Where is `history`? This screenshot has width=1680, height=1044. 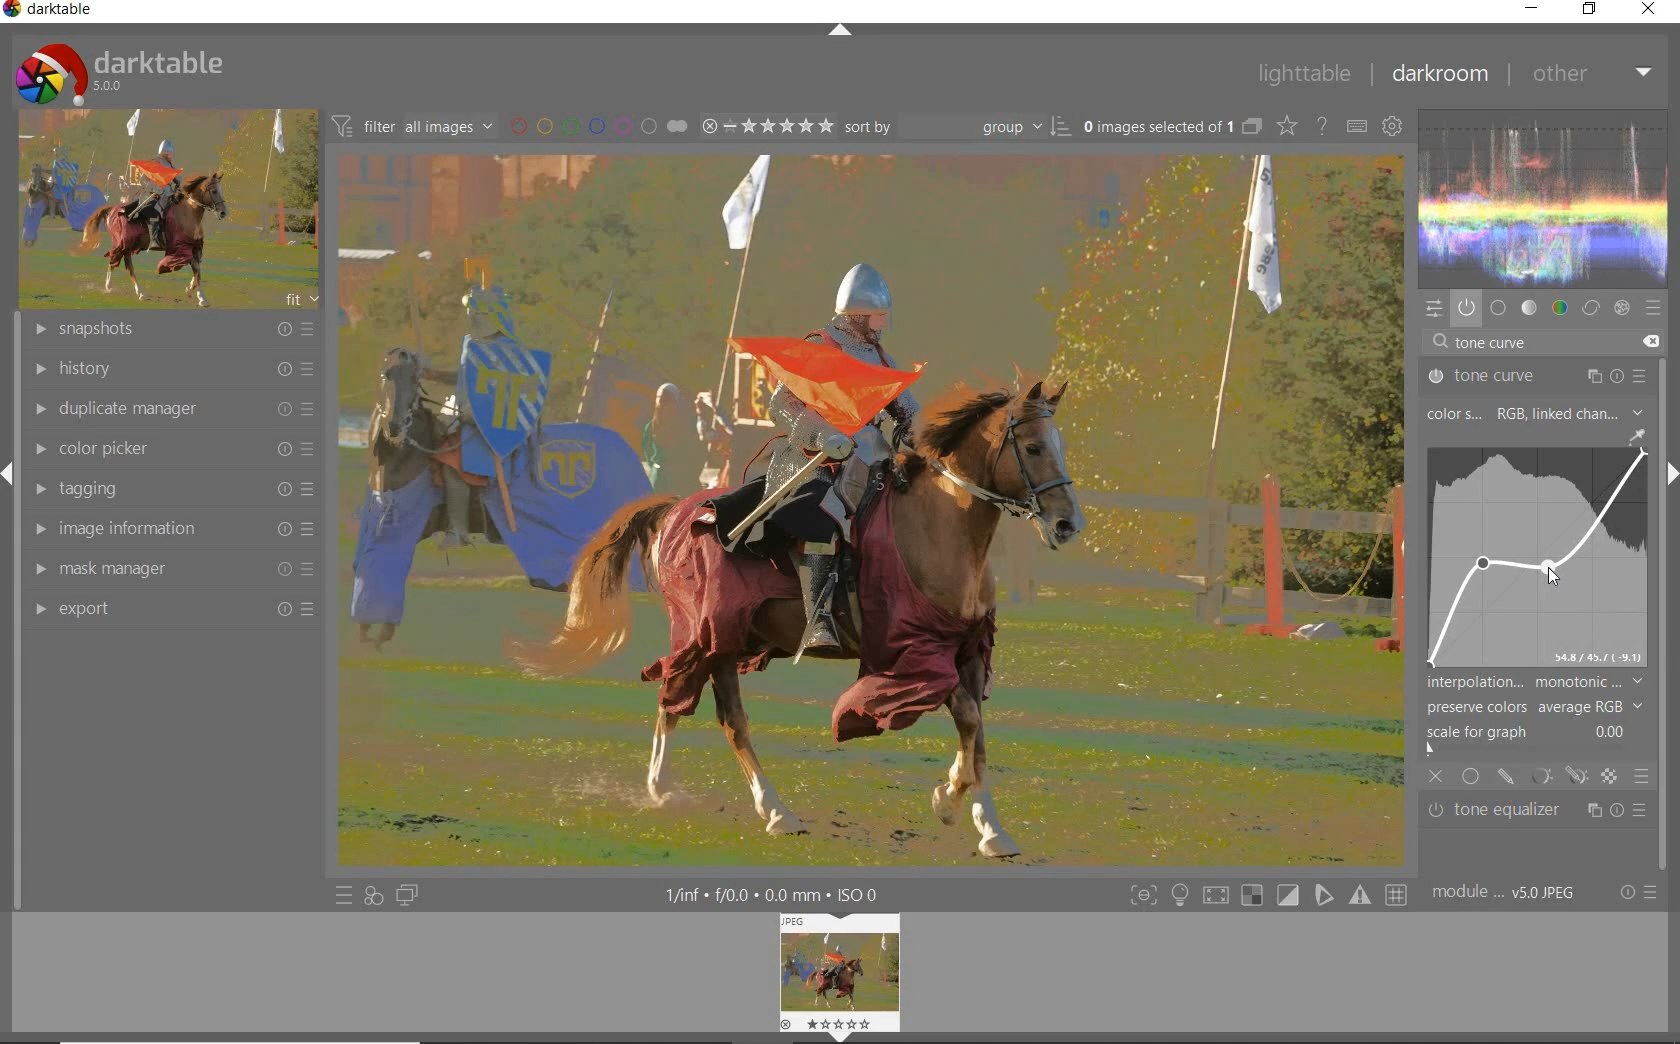
history is located at coordinates (171, 370).